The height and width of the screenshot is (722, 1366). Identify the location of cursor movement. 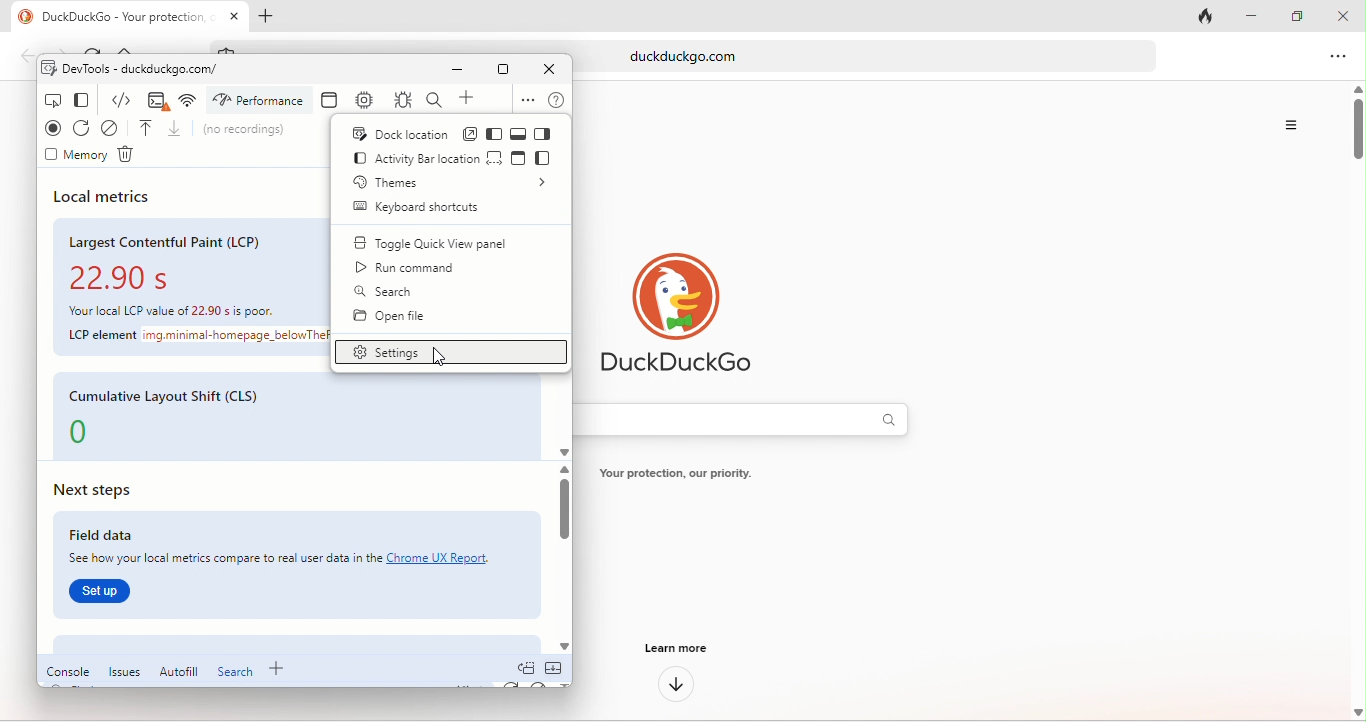
(441, 359).